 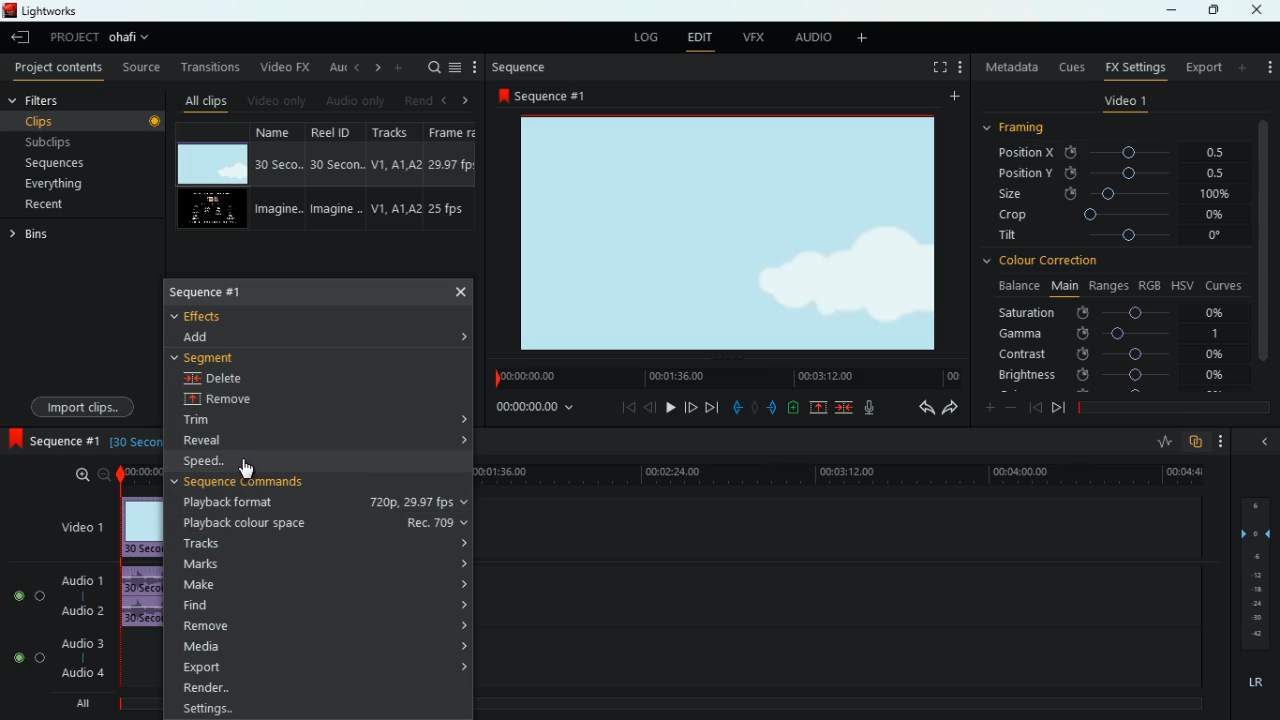 What do you see at coordinates (214, 421) in the screenshot?
I see `trim` at bounding box center [214, 421].